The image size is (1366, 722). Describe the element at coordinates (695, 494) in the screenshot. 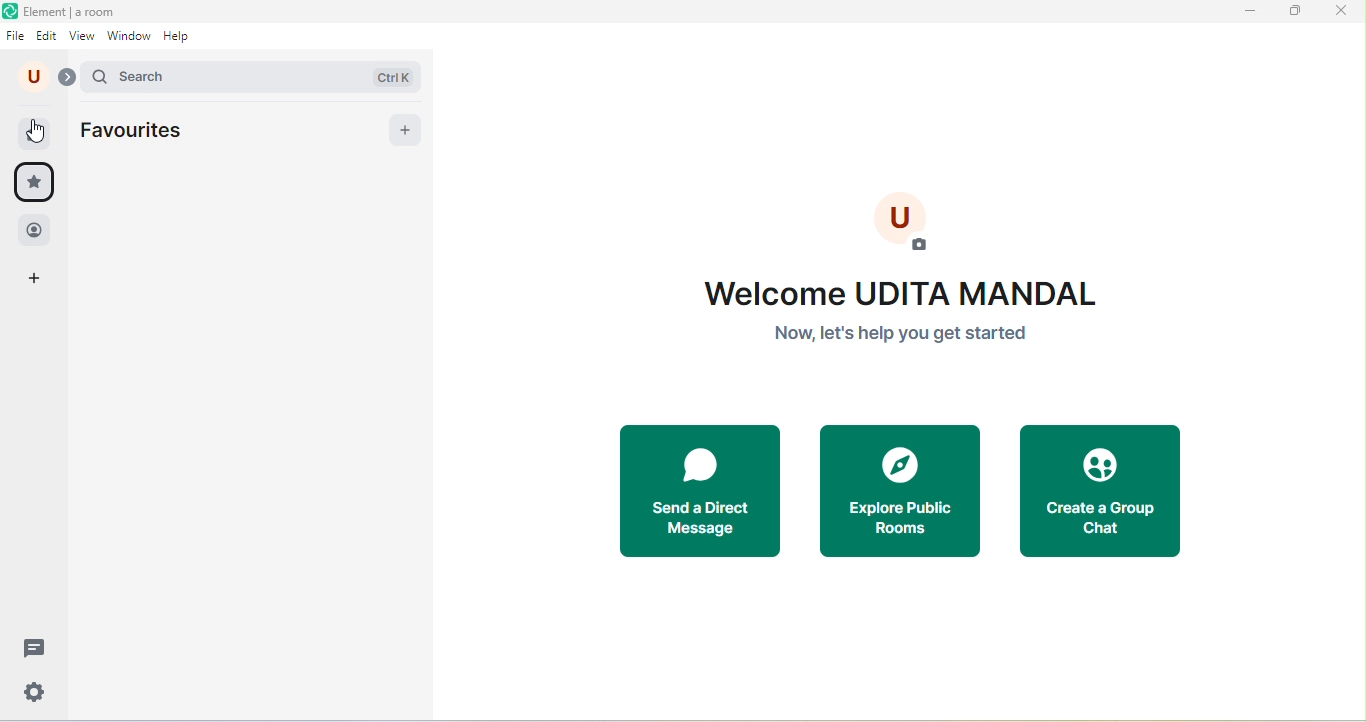

I see `send a direct message` at that location.